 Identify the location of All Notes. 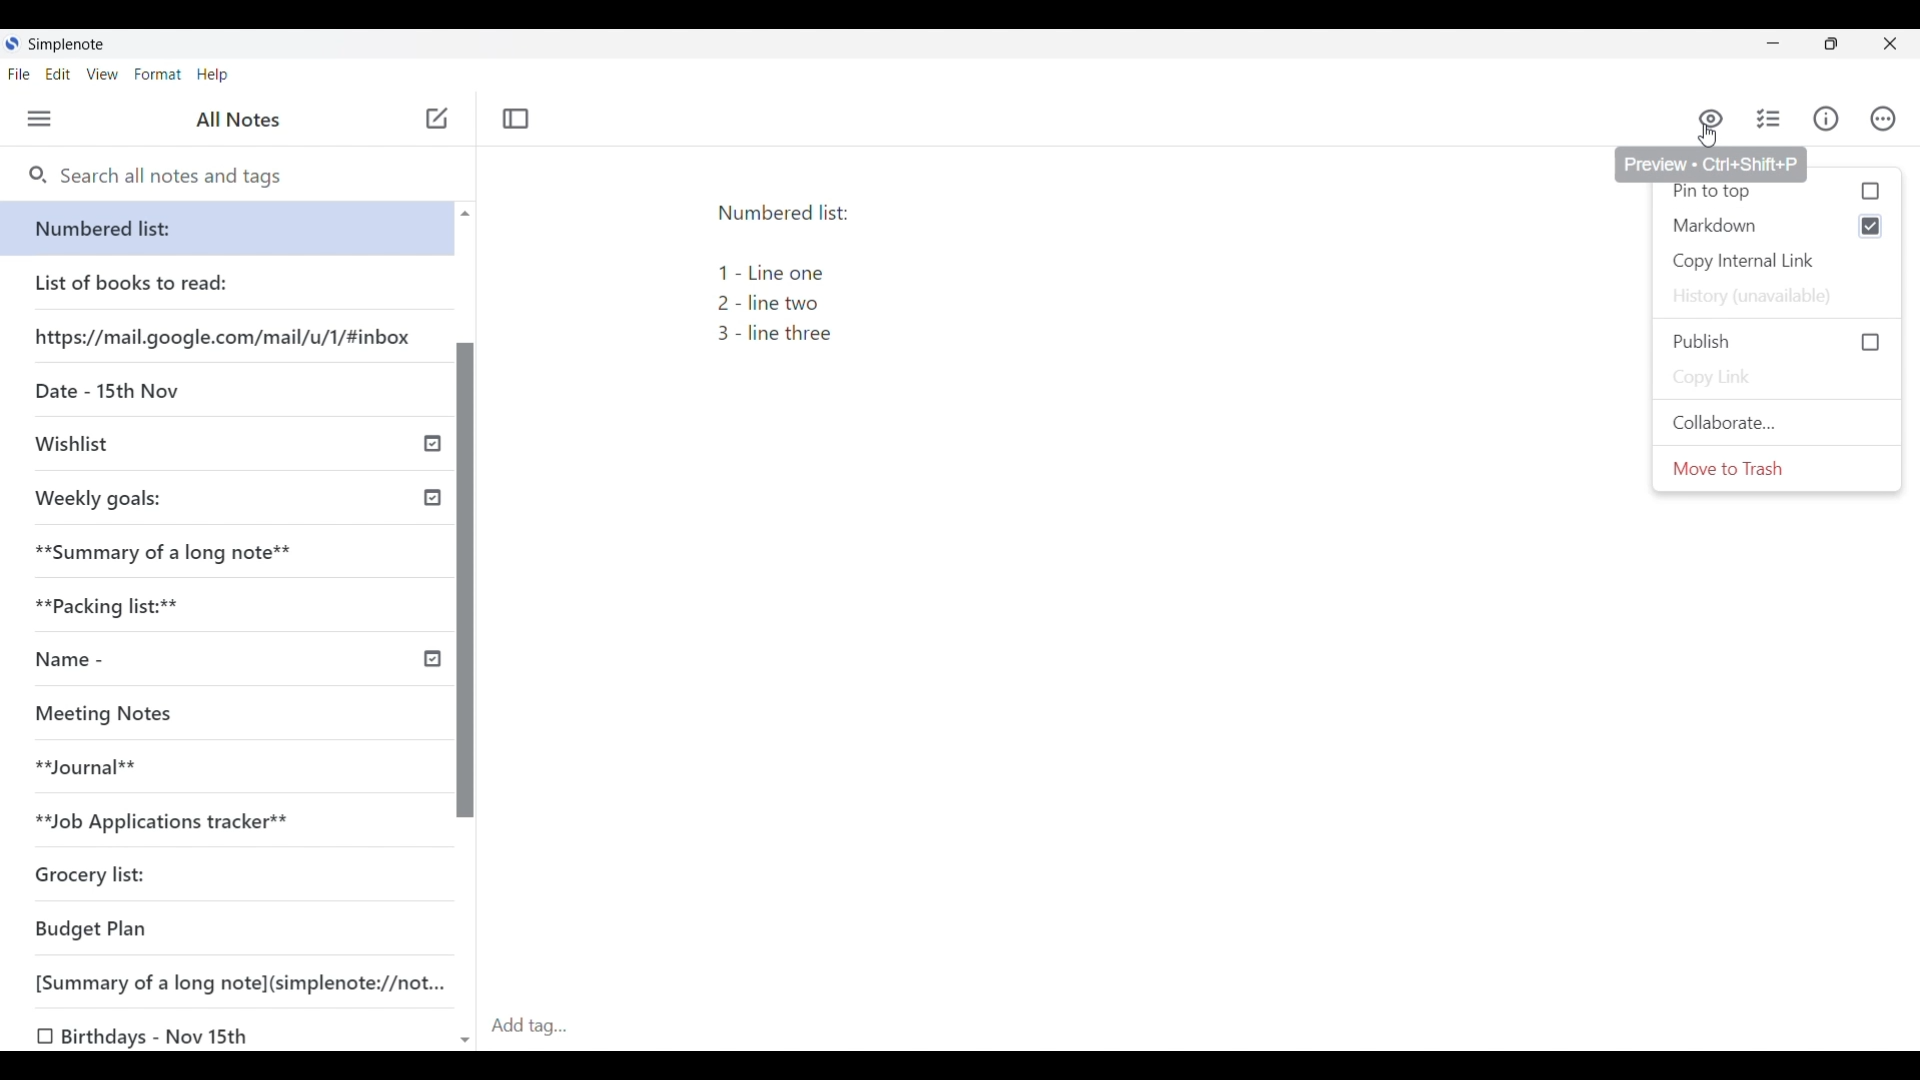
(244, 121).